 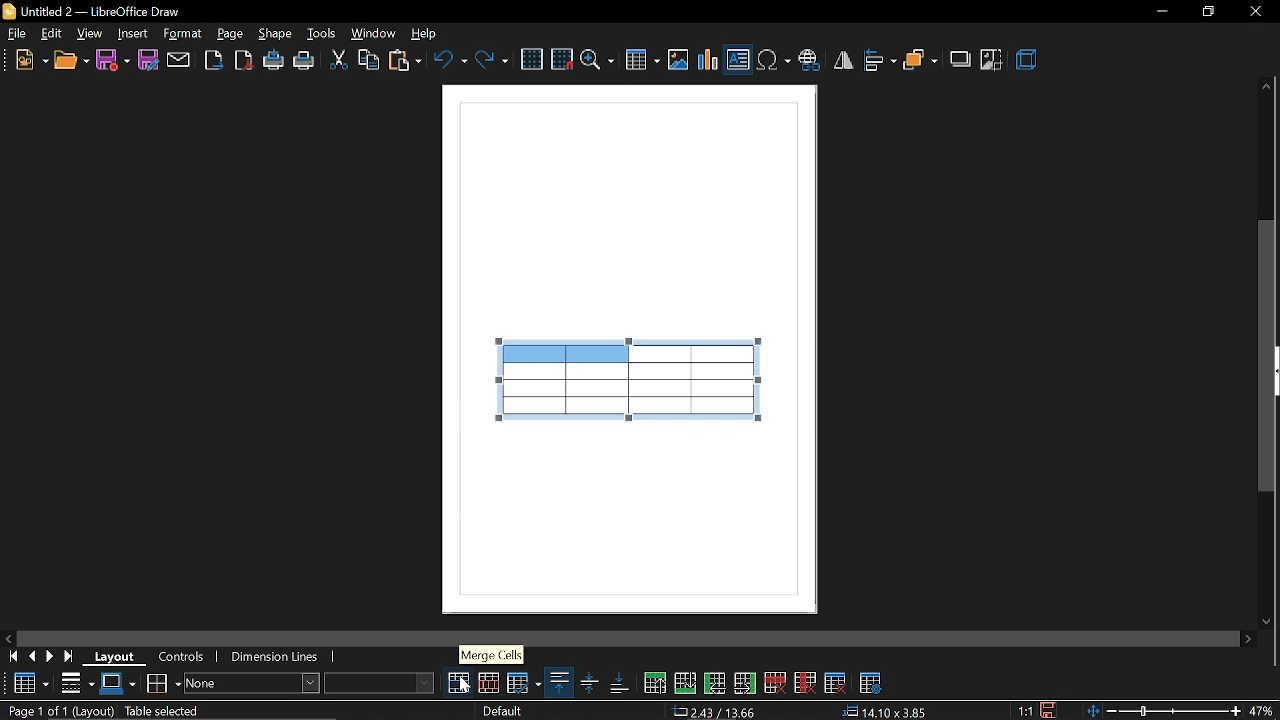 What do you see at coordinates (305, 62) in the screenshot?
I see `print` at bounding box center [305, 62].